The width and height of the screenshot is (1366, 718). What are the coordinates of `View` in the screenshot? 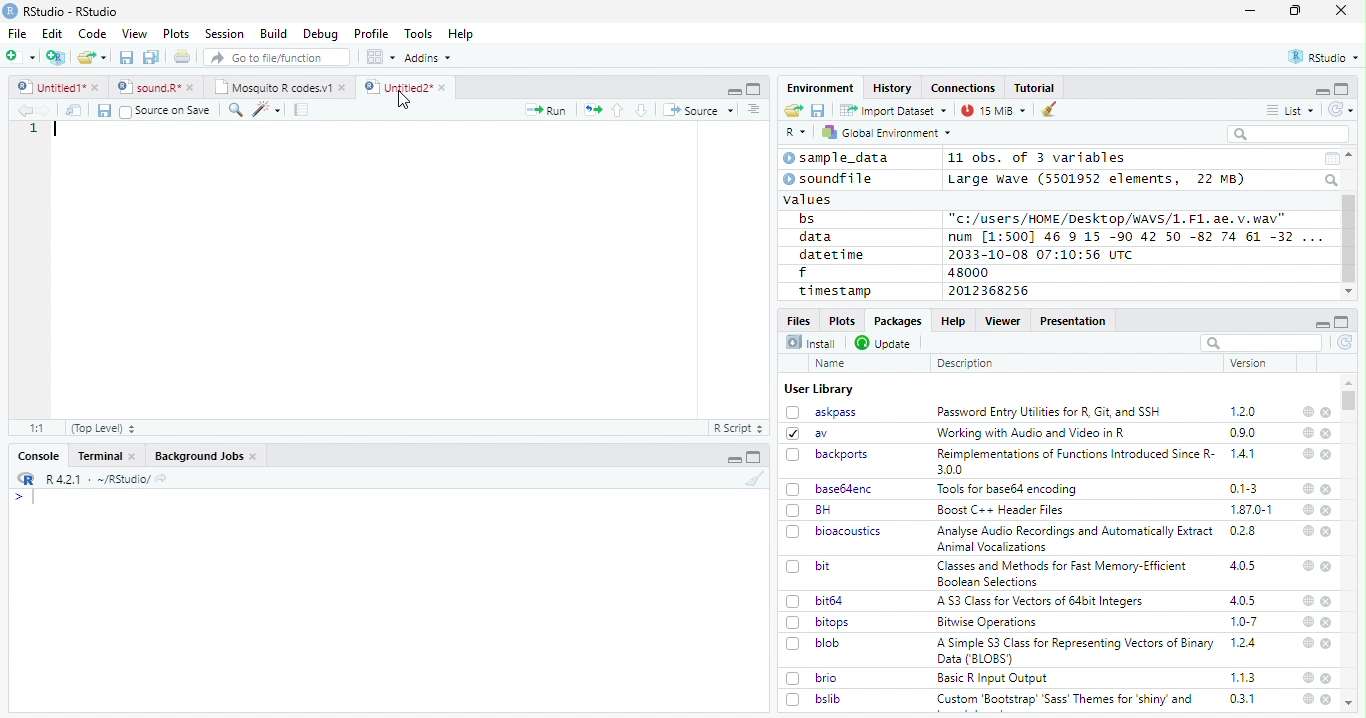 It's located at (135, 34).